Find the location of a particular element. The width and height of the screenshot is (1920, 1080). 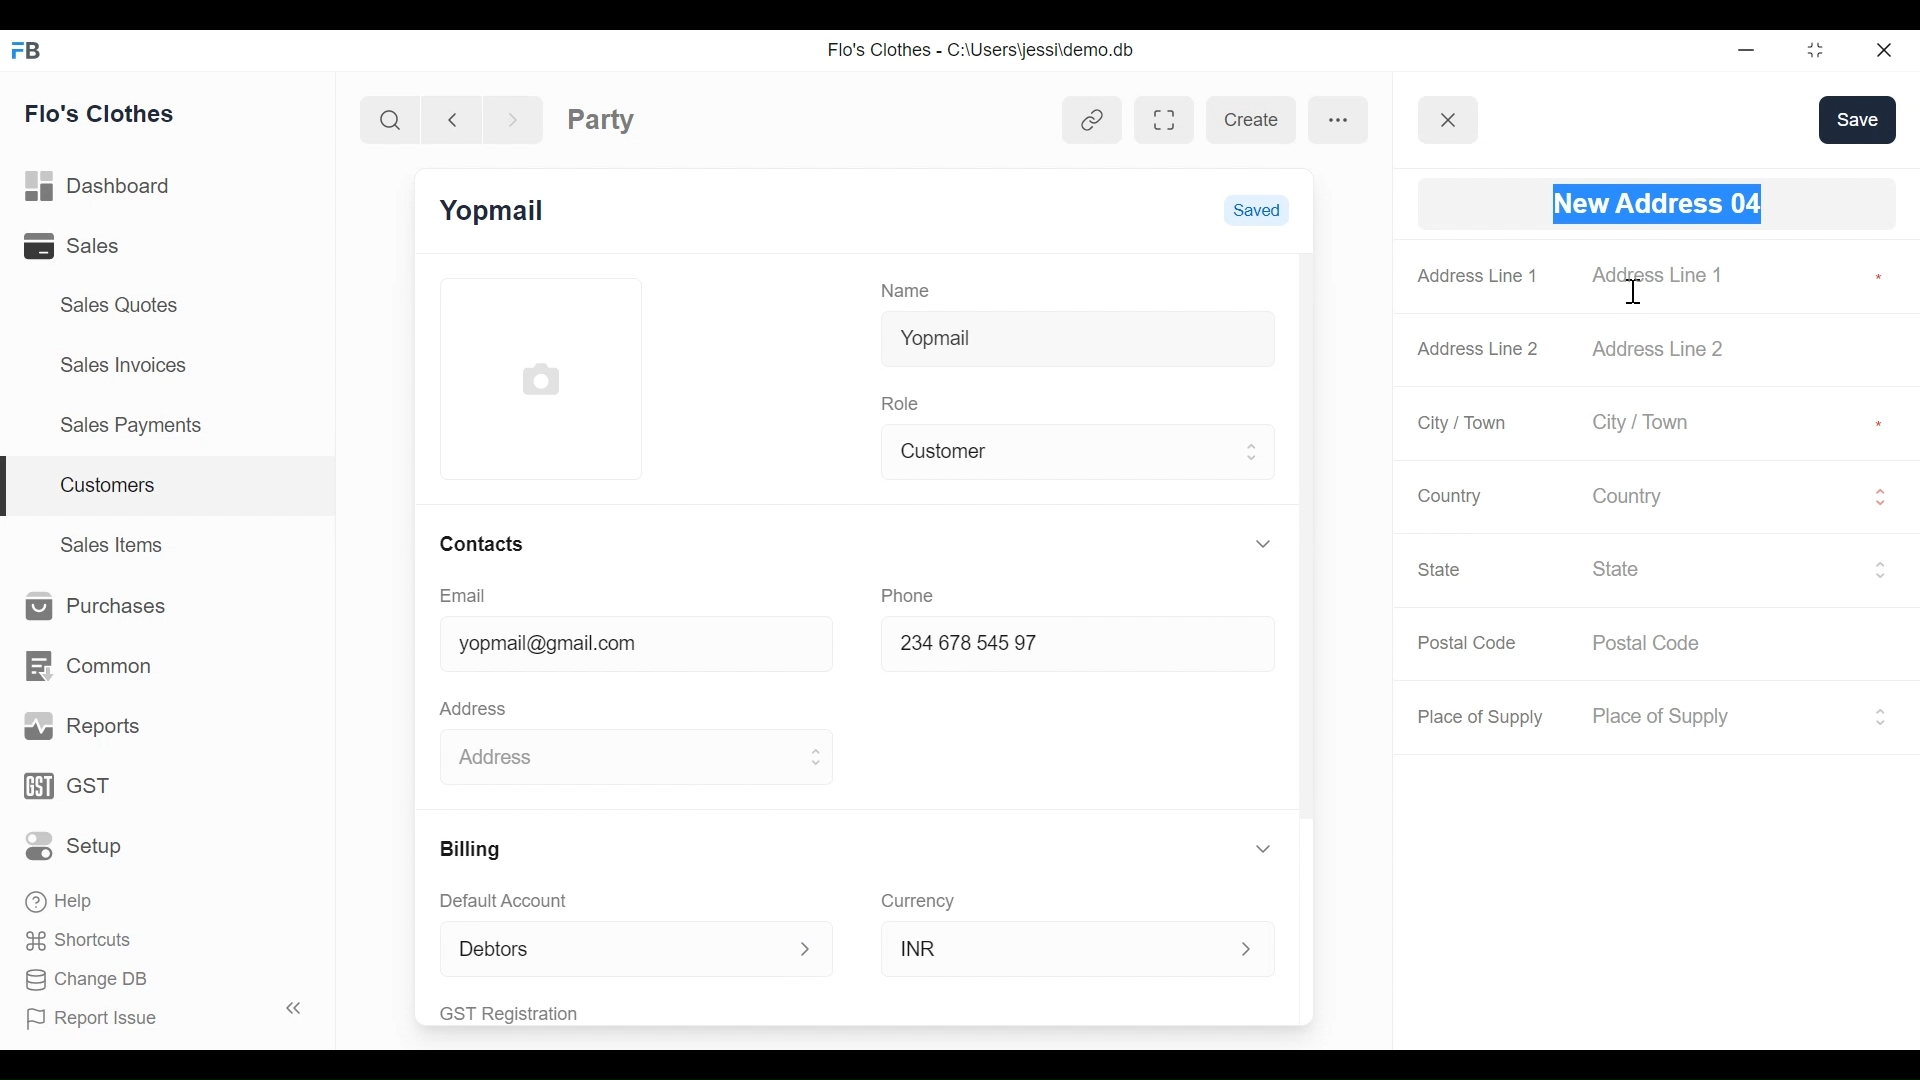

yopmail@gmail.com is located at coordinates (619, 646).